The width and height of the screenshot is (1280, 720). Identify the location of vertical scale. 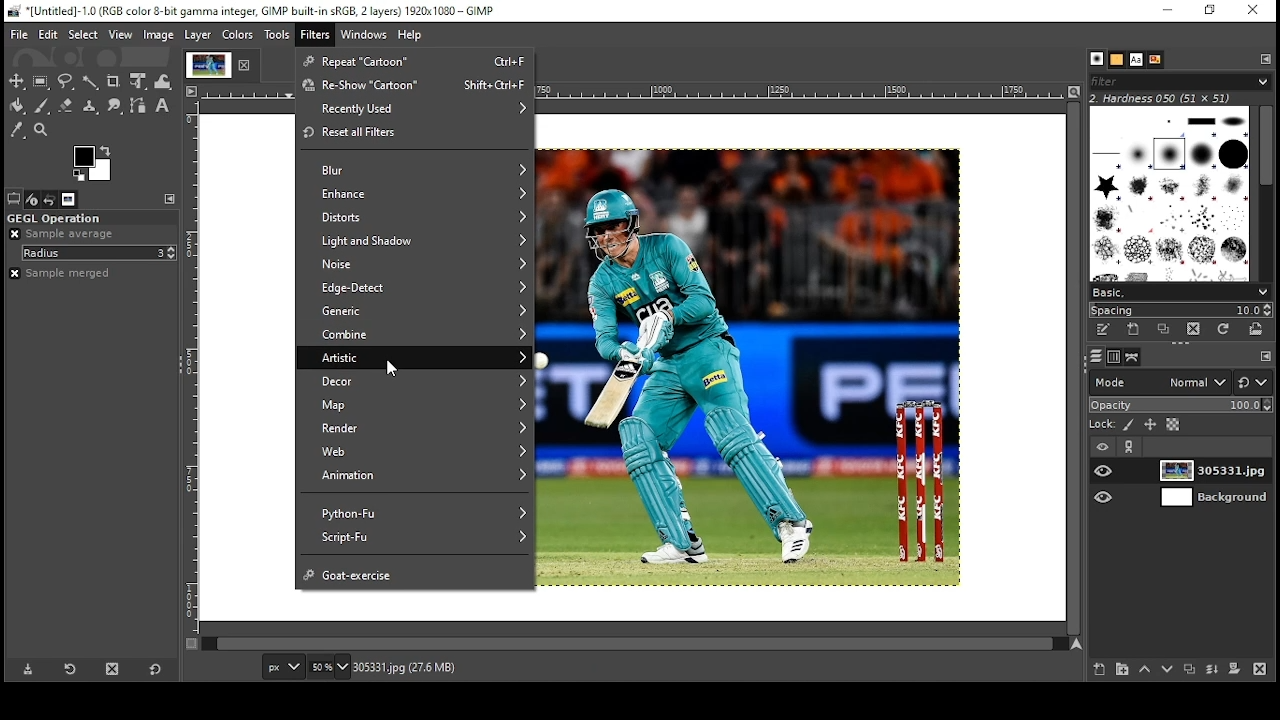
(192, 377).